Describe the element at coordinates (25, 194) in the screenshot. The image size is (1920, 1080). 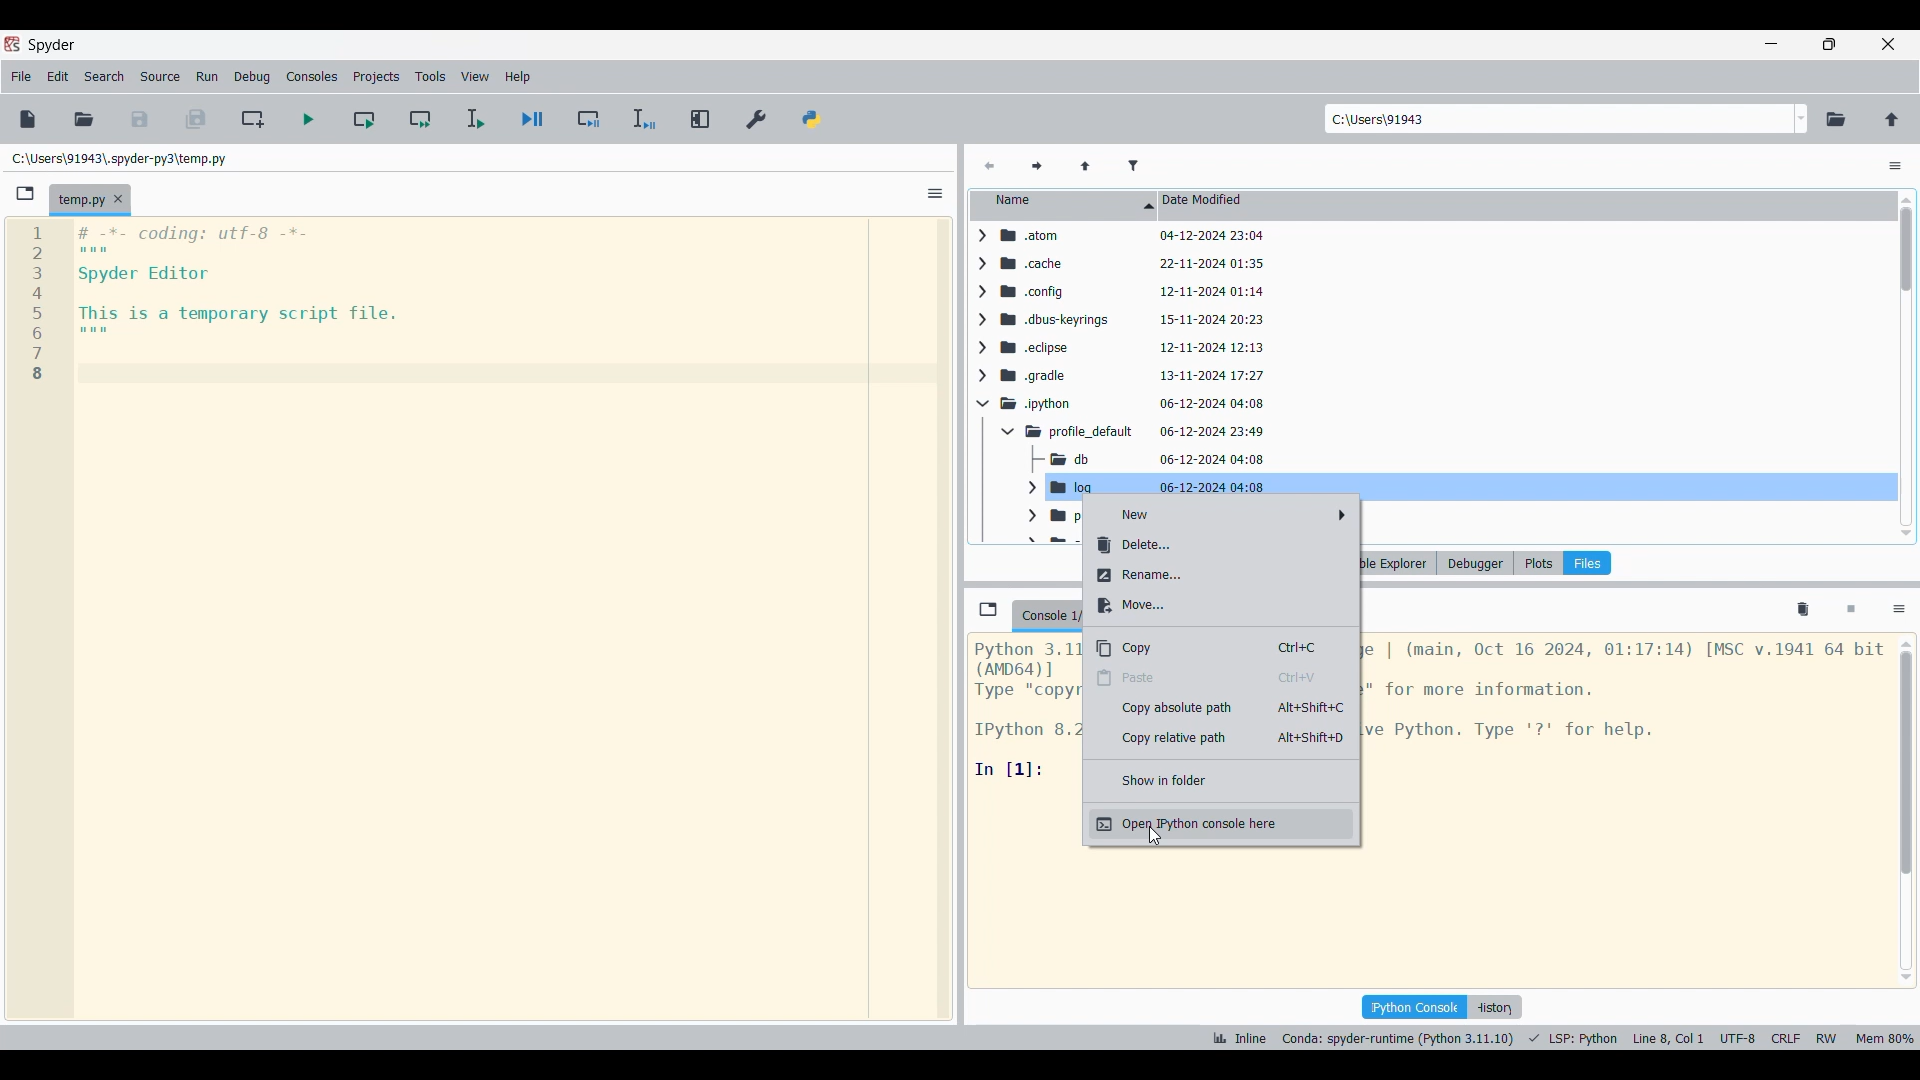
I see `Browse tab` at that location.